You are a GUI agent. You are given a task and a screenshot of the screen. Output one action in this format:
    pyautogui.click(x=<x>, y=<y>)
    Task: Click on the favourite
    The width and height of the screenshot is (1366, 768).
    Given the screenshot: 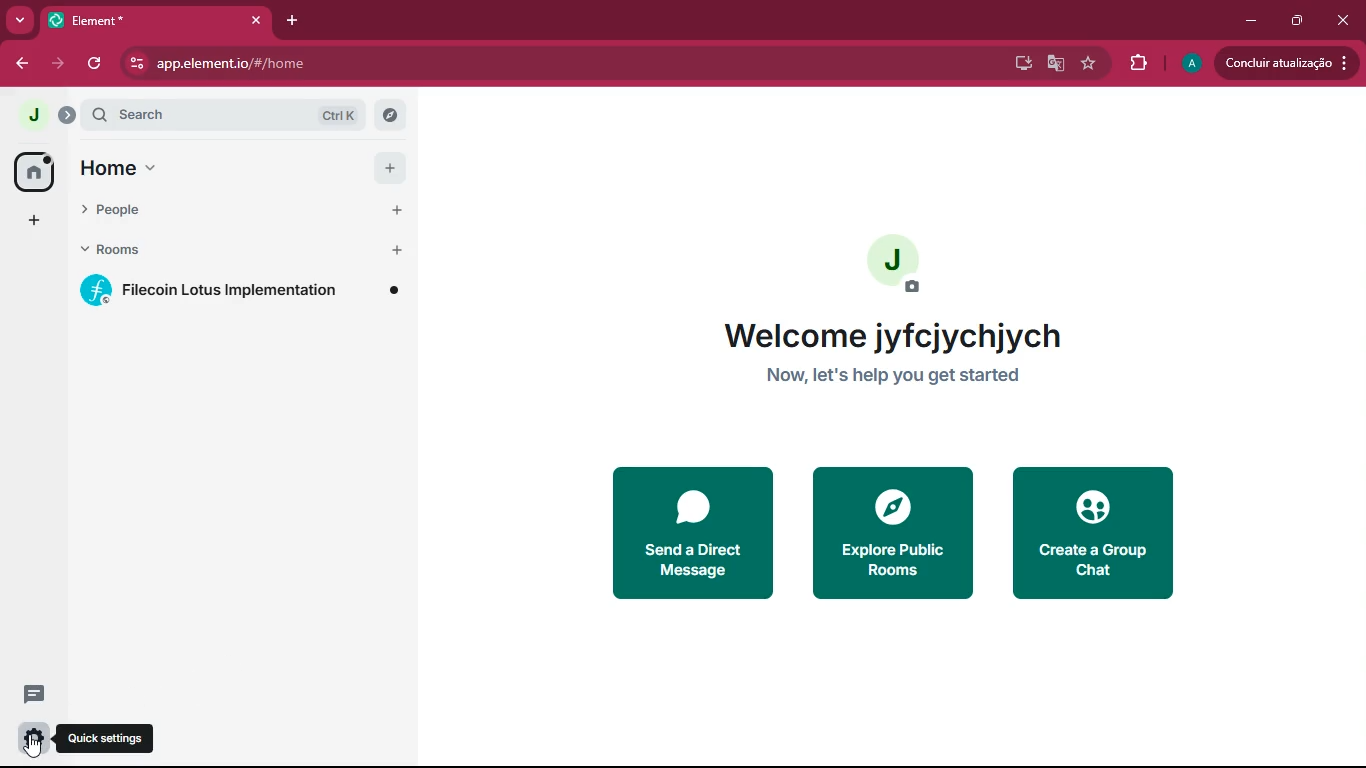 What is the action you would take?
    pyautogui.click(x=1091, y=67)
    